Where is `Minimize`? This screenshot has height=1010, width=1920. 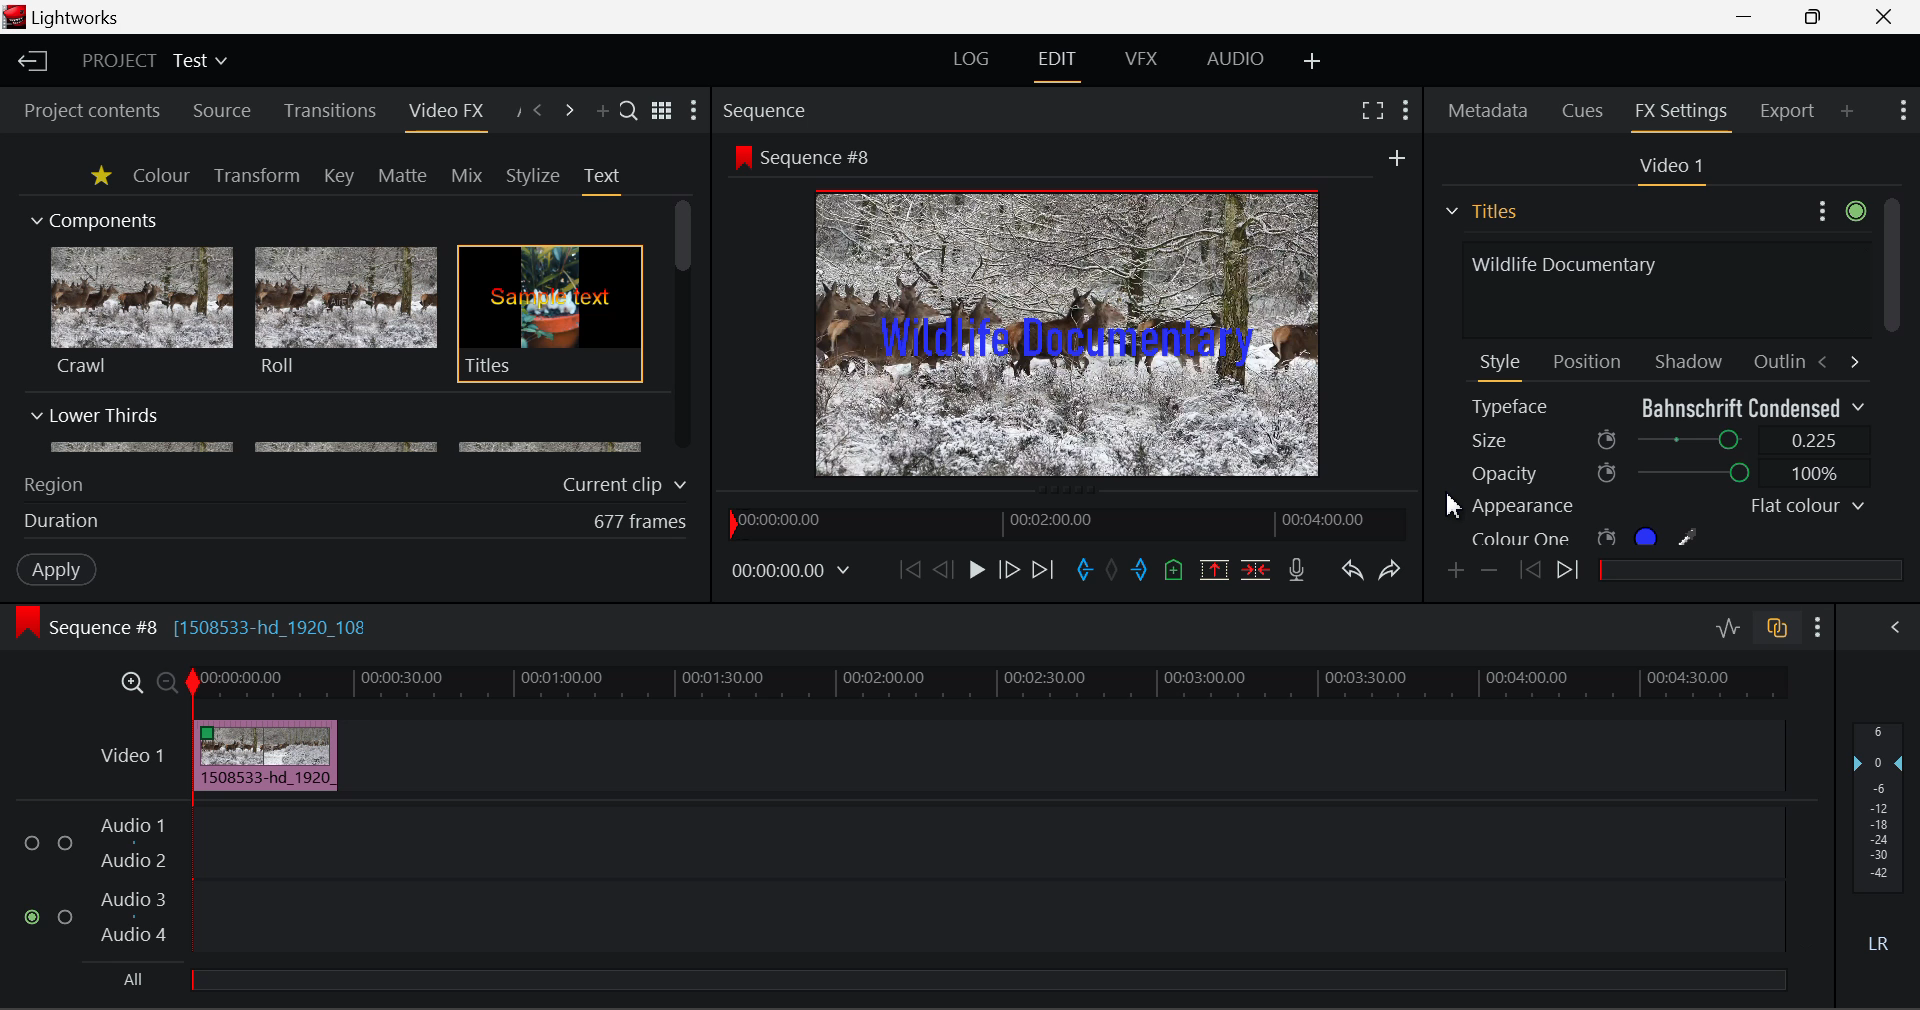 Minimize is located at coordinates (1818, 15).